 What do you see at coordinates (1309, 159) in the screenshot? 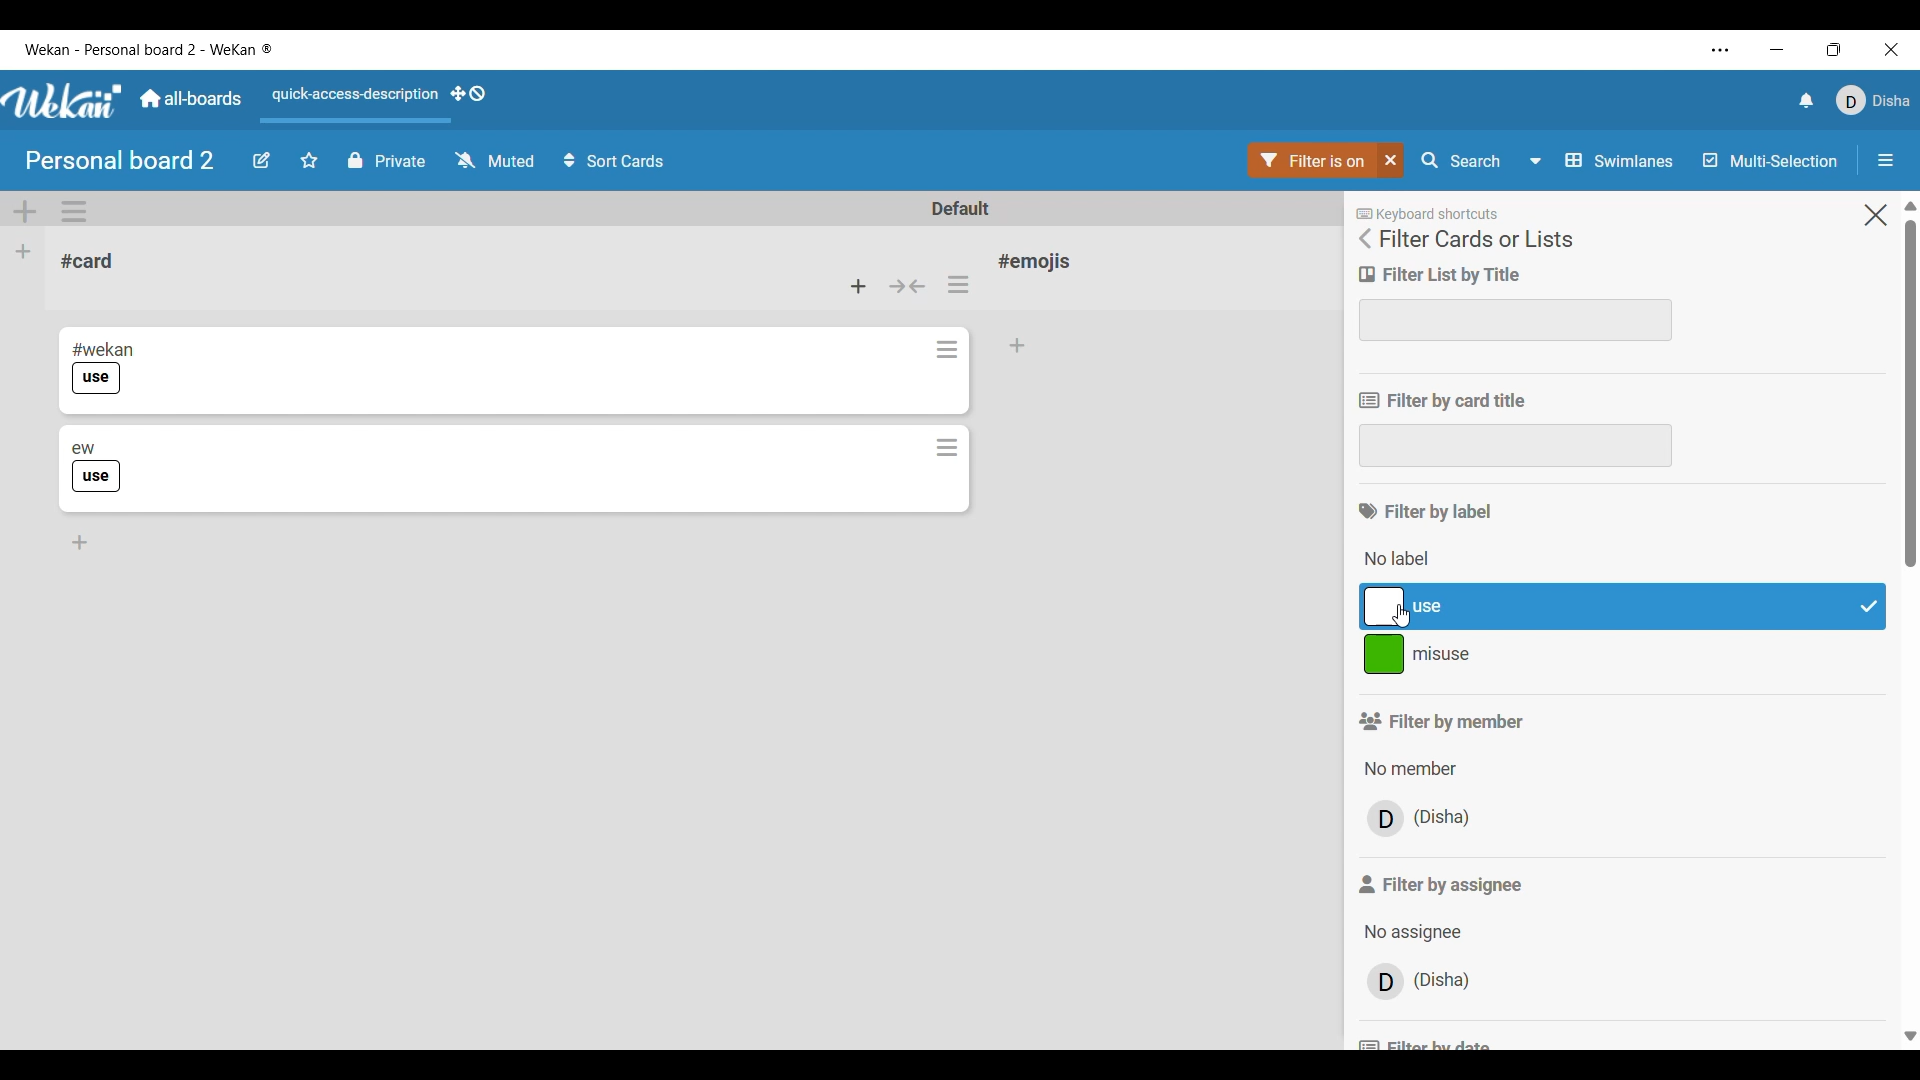
I see `Go to filter settings` at bounding box center [1309, 159].